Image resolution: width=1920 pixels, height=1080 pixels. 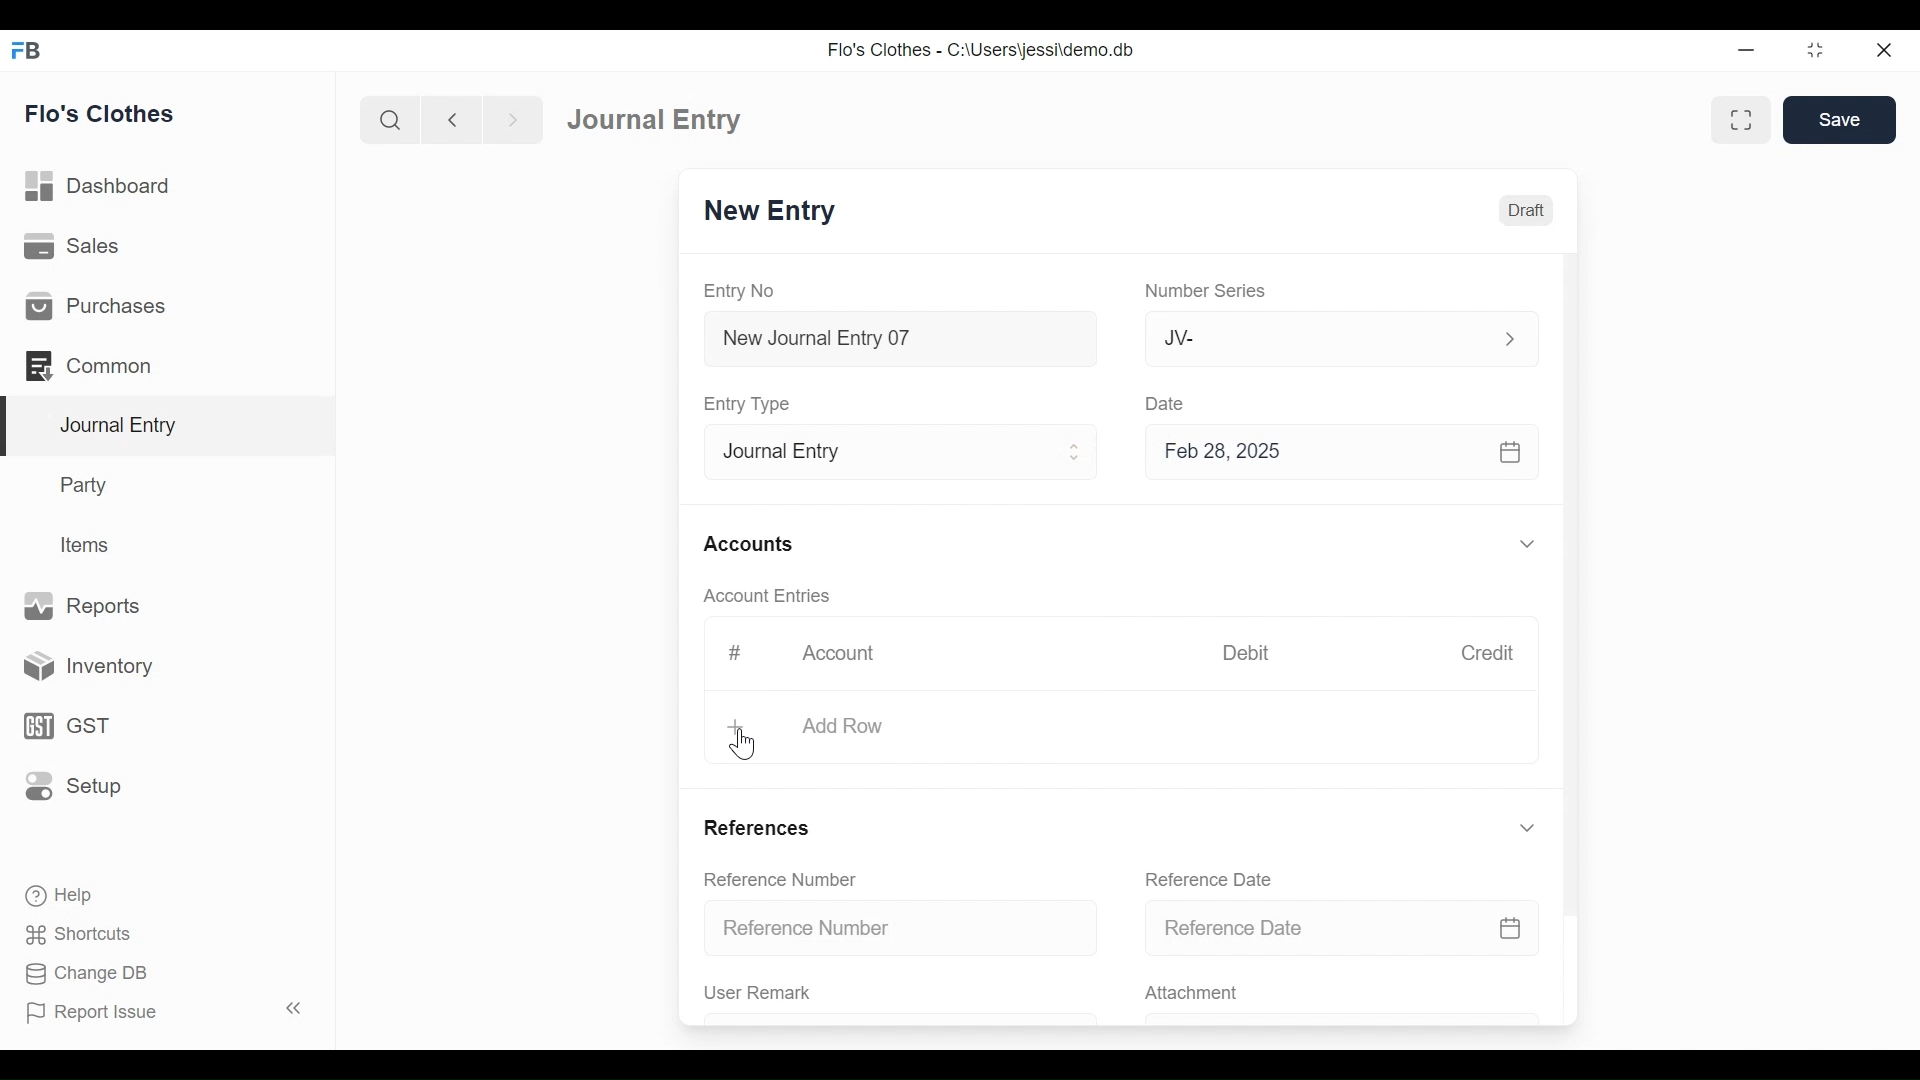 I want to click on Draft, so click(x=1522, y=211).